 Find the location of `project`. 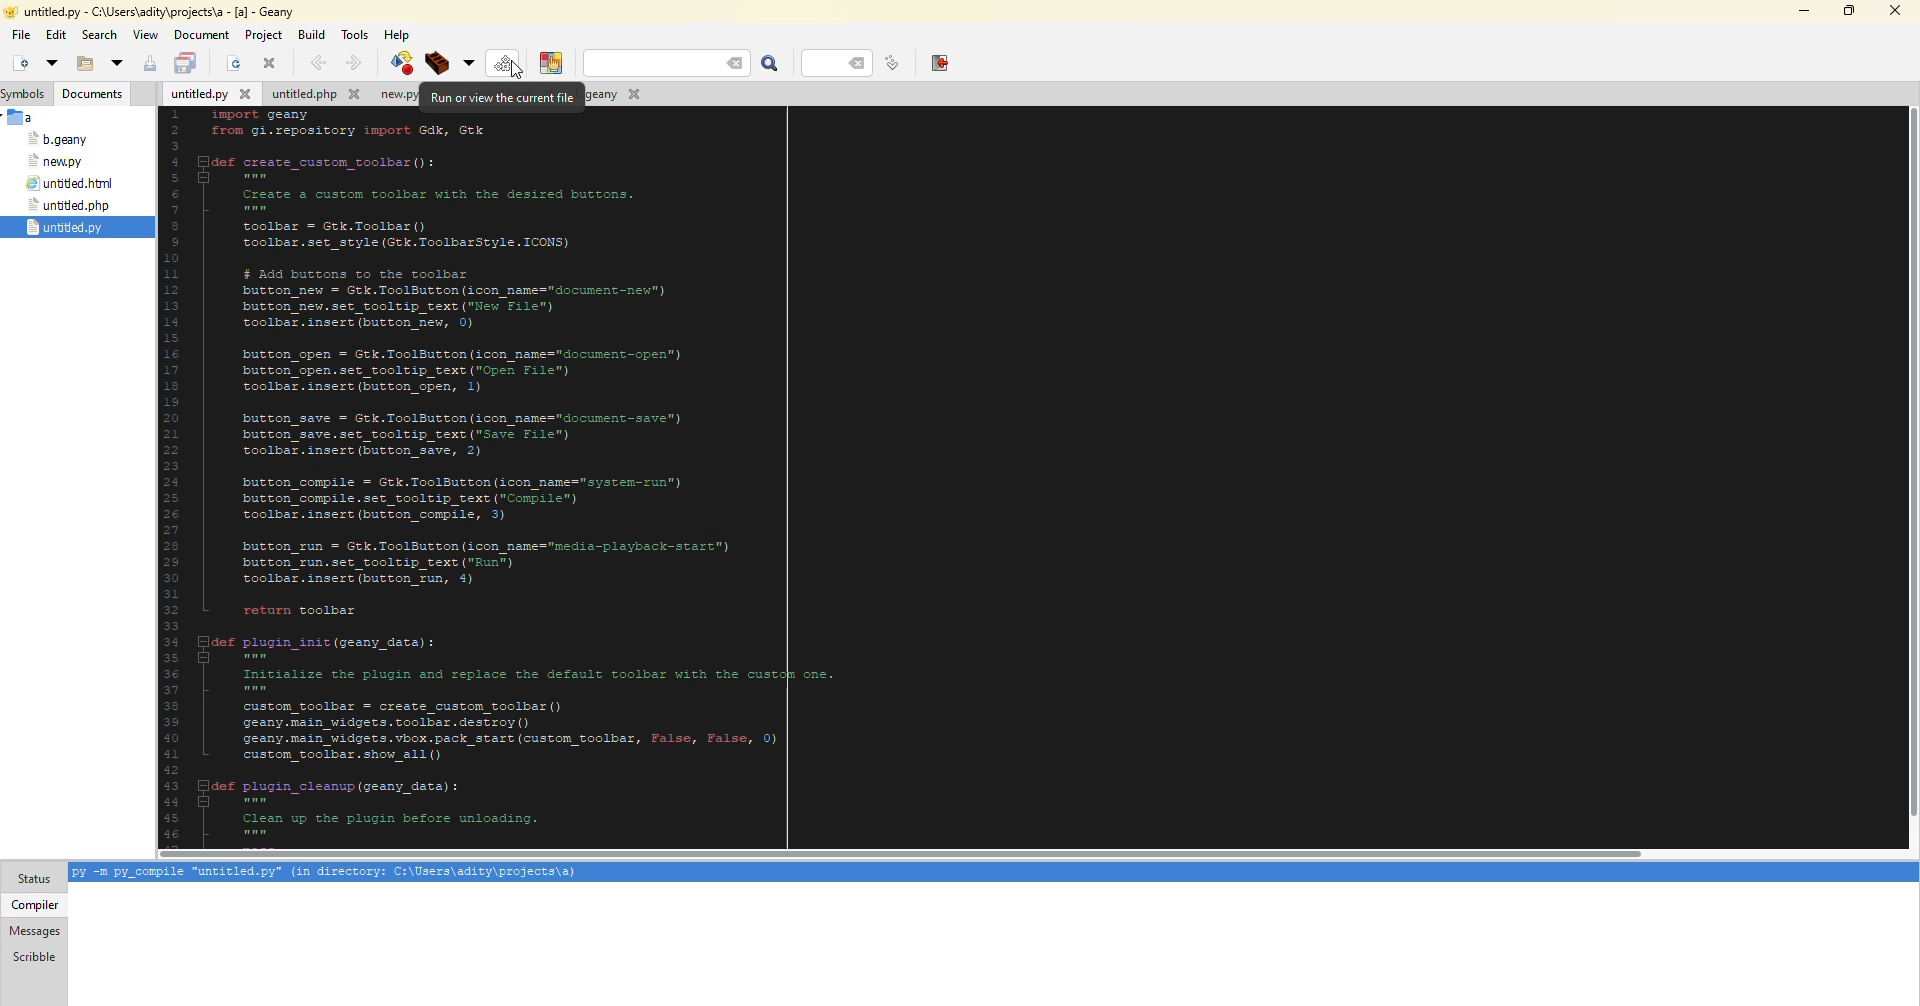

project is located at coordinates (263, 35).